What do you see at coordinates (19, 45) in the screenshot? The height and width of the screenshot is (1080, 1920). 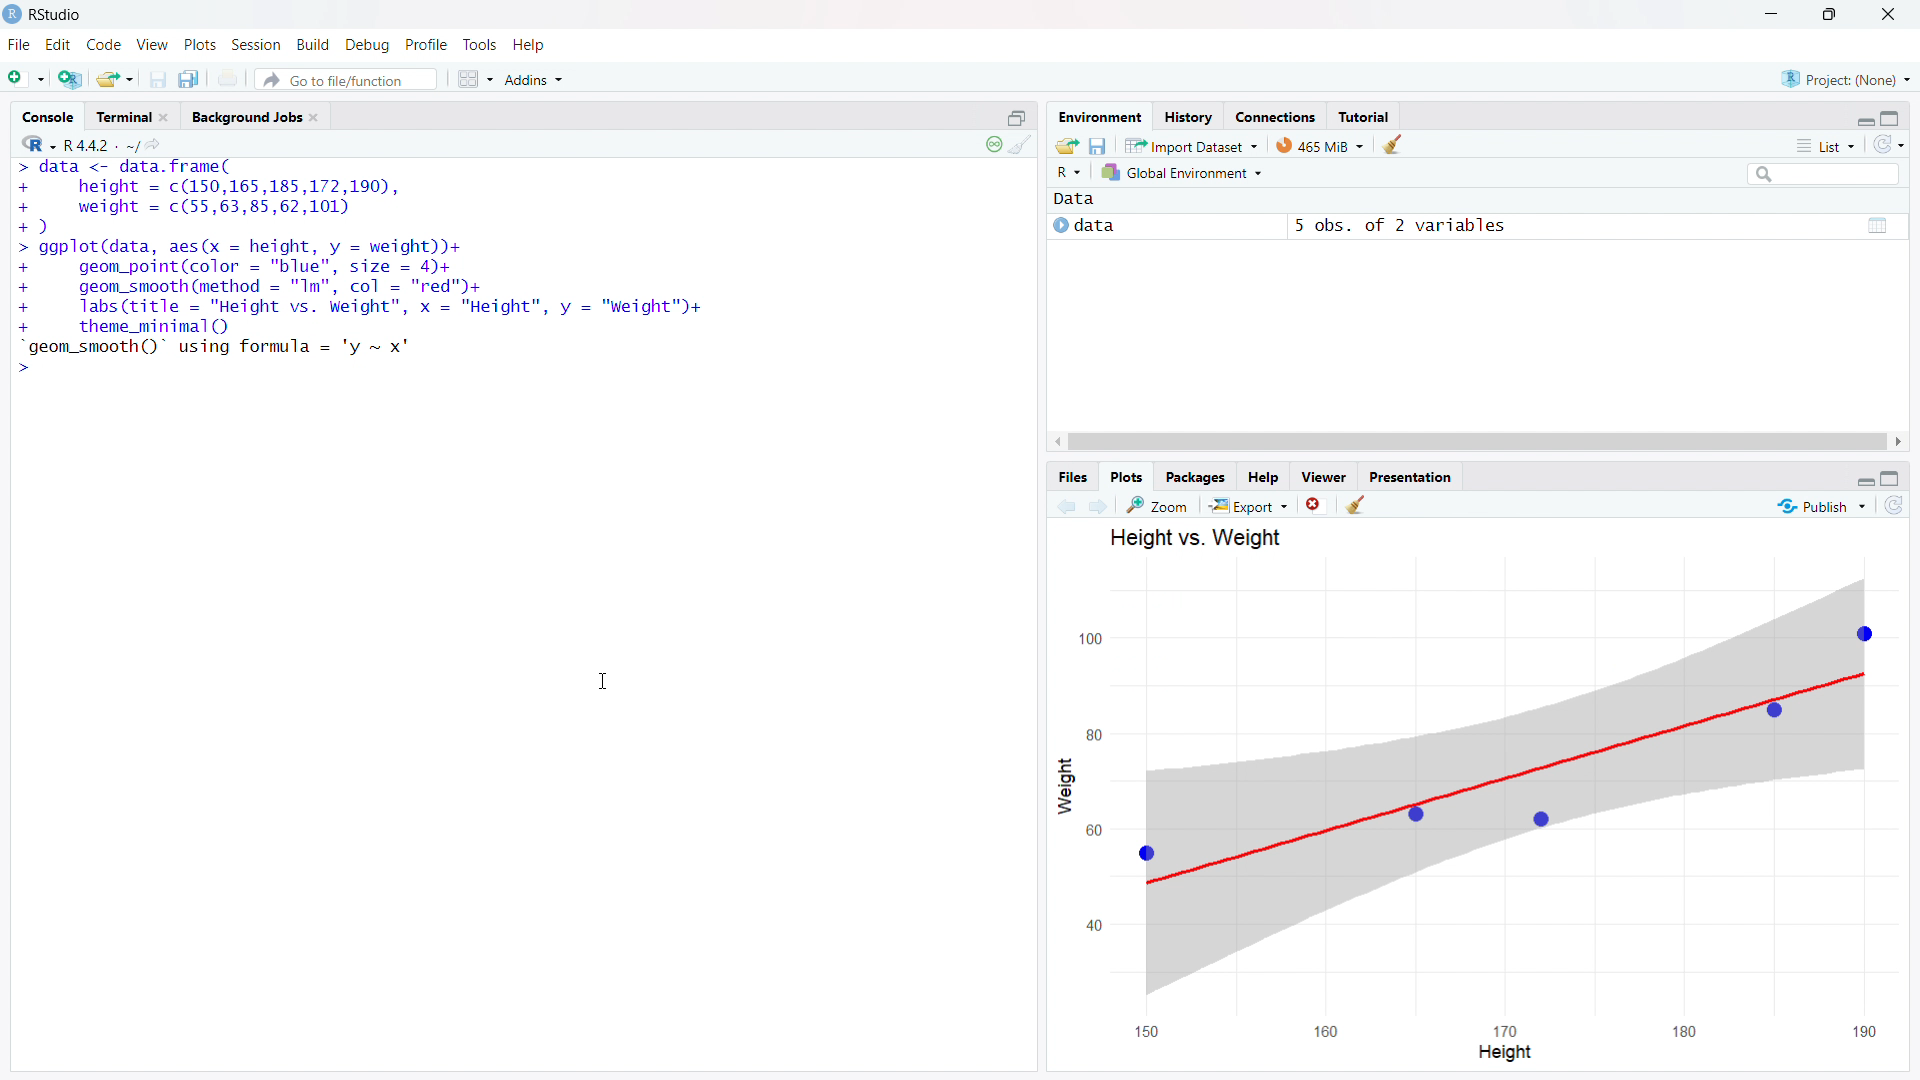 I see `file` at bounding box center [19, 45].